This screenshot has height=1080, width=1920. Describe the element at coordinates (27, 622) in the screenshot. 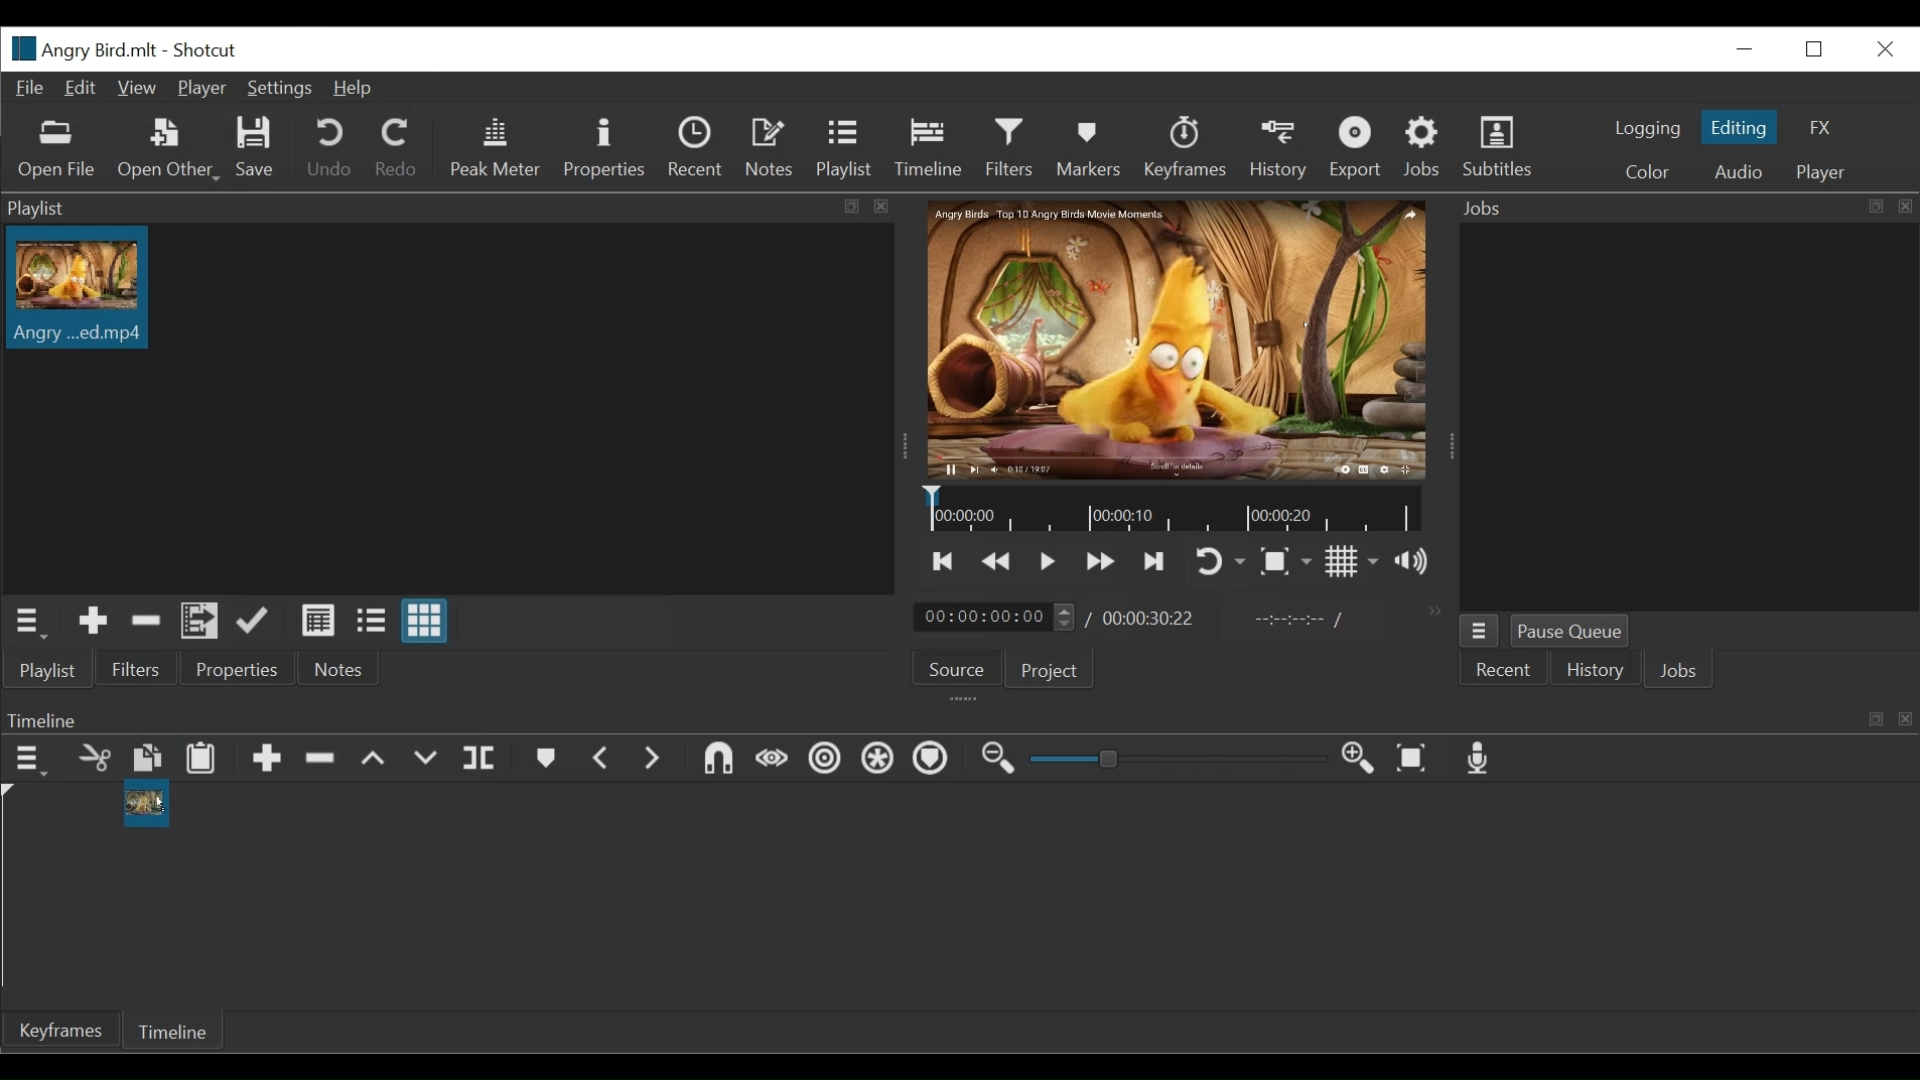

I see `Playlist menu` at that location.